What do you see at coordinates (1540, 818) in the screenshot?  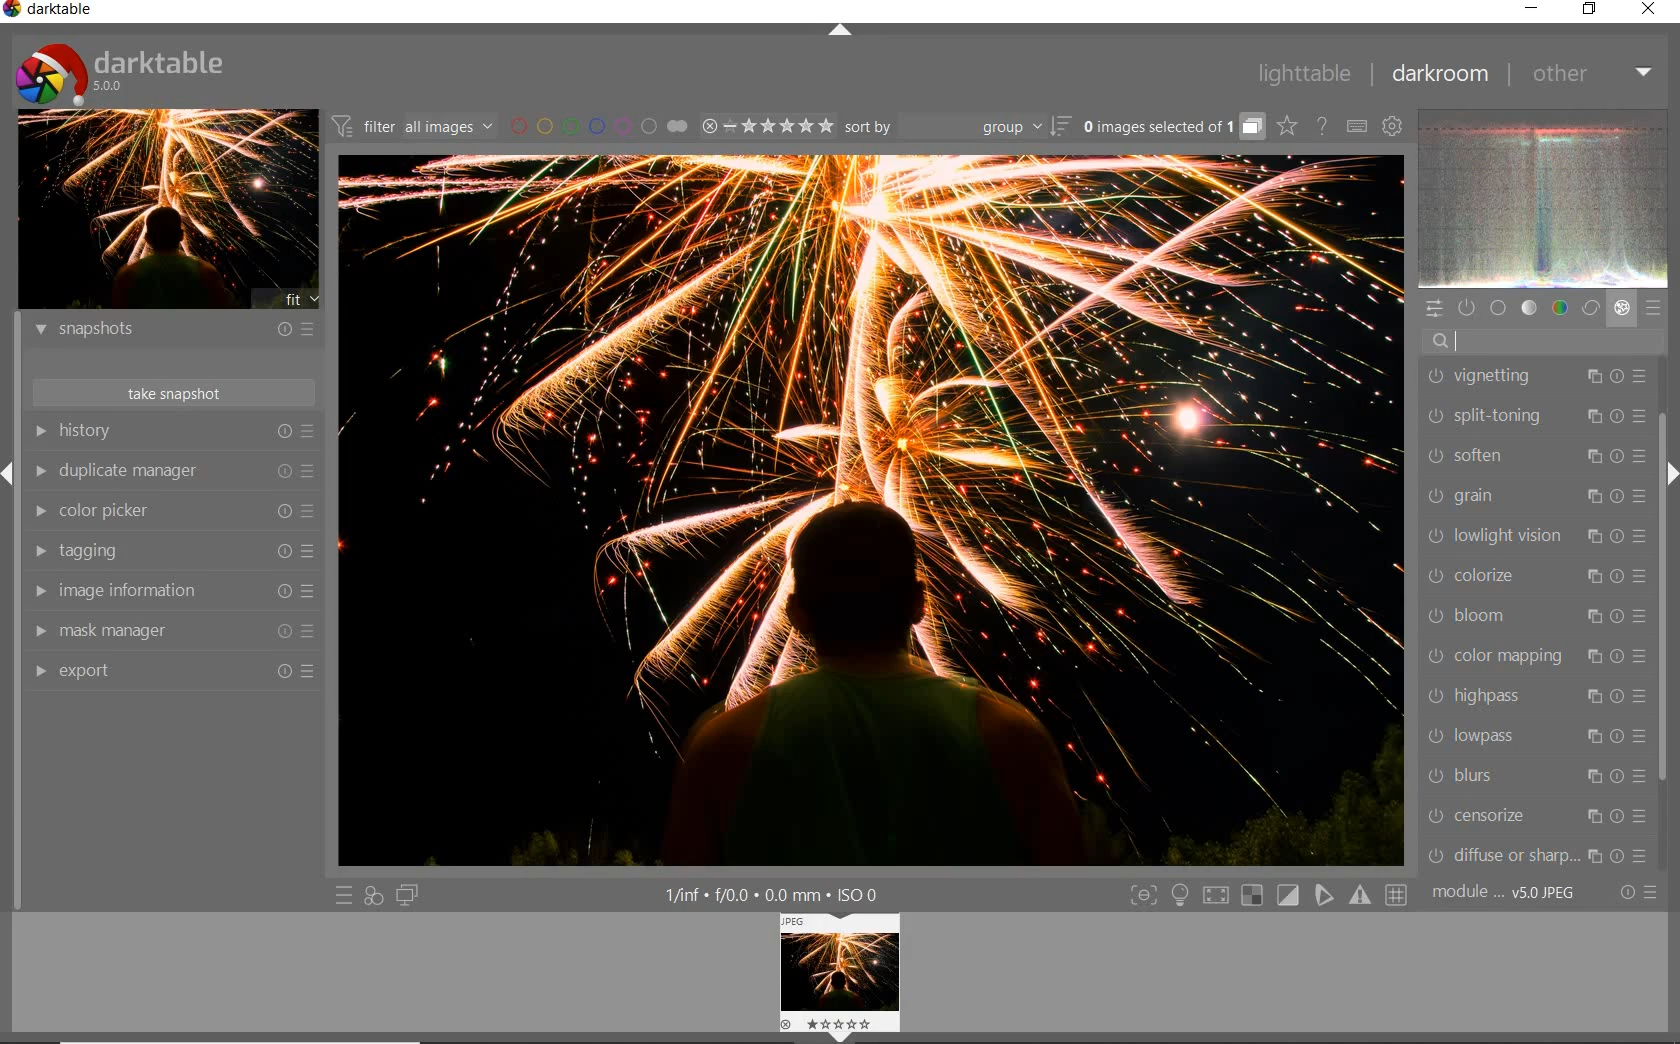 I see `censorize` at bounding box center [1540, 818].